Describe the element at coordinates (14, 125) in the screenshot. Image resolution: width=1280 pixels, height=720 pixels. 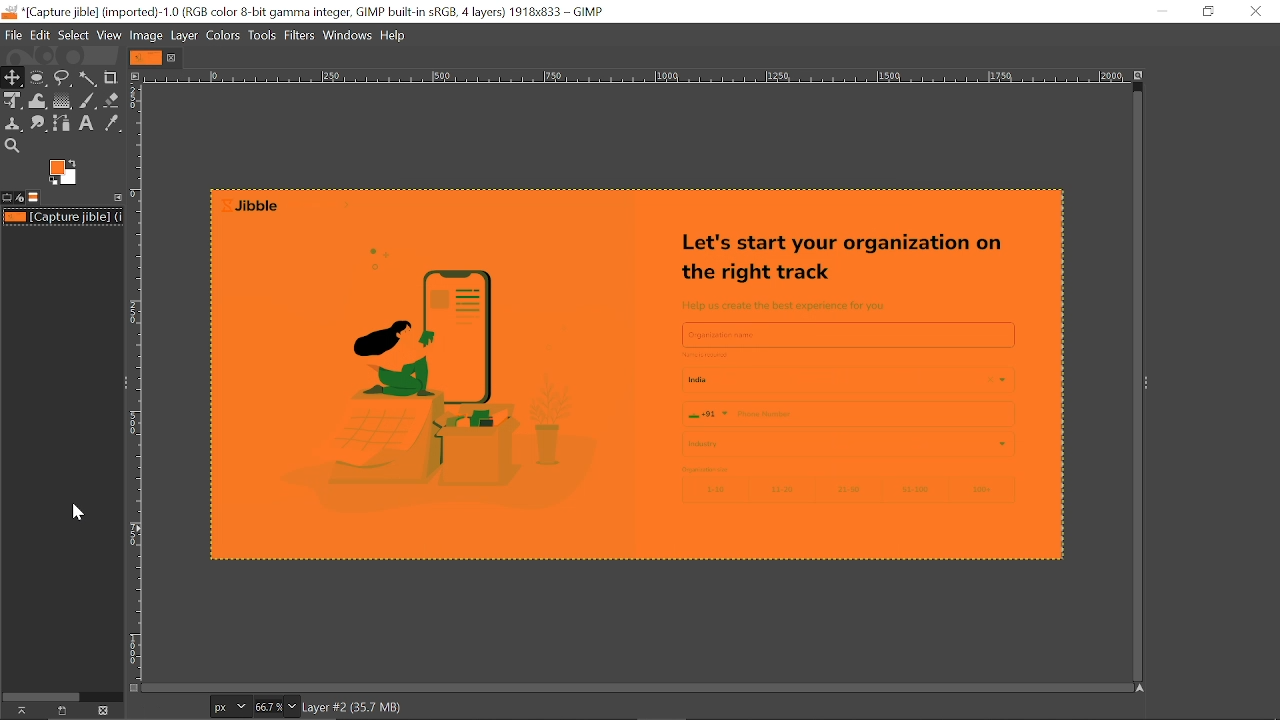
I see `Clone tool` at that location.